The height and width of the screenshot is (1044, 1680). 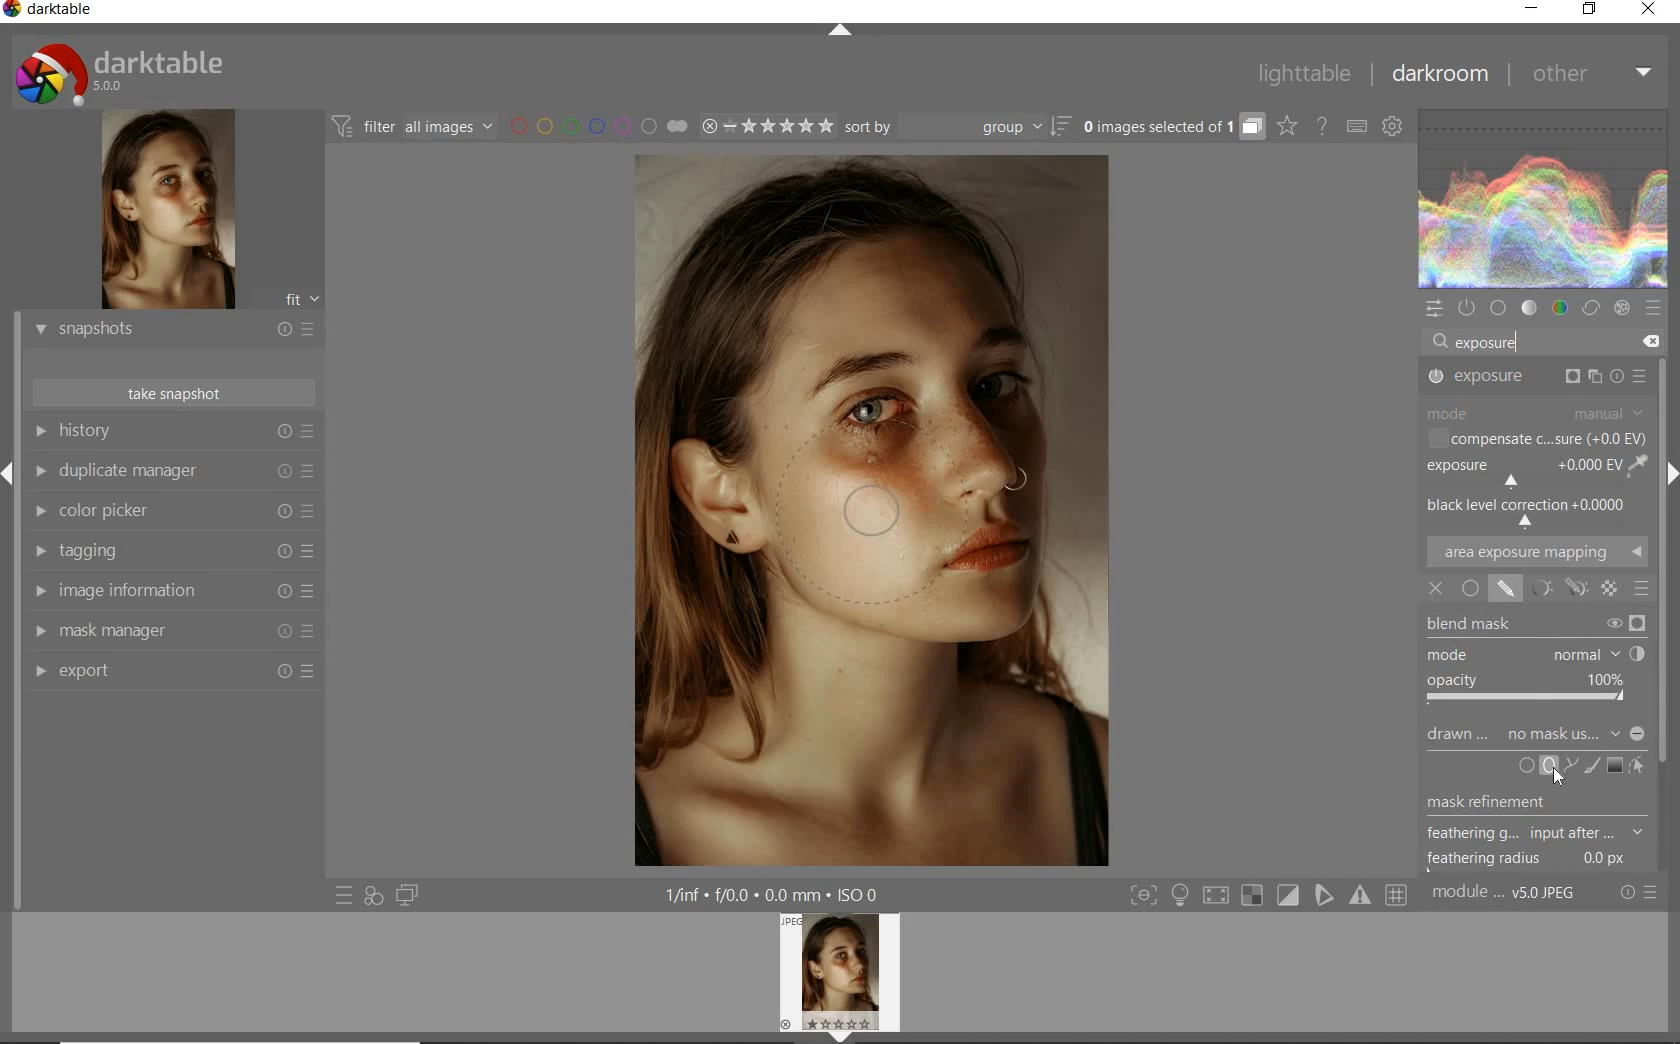 I want to click on minimize, so click(x=1531, y=9).